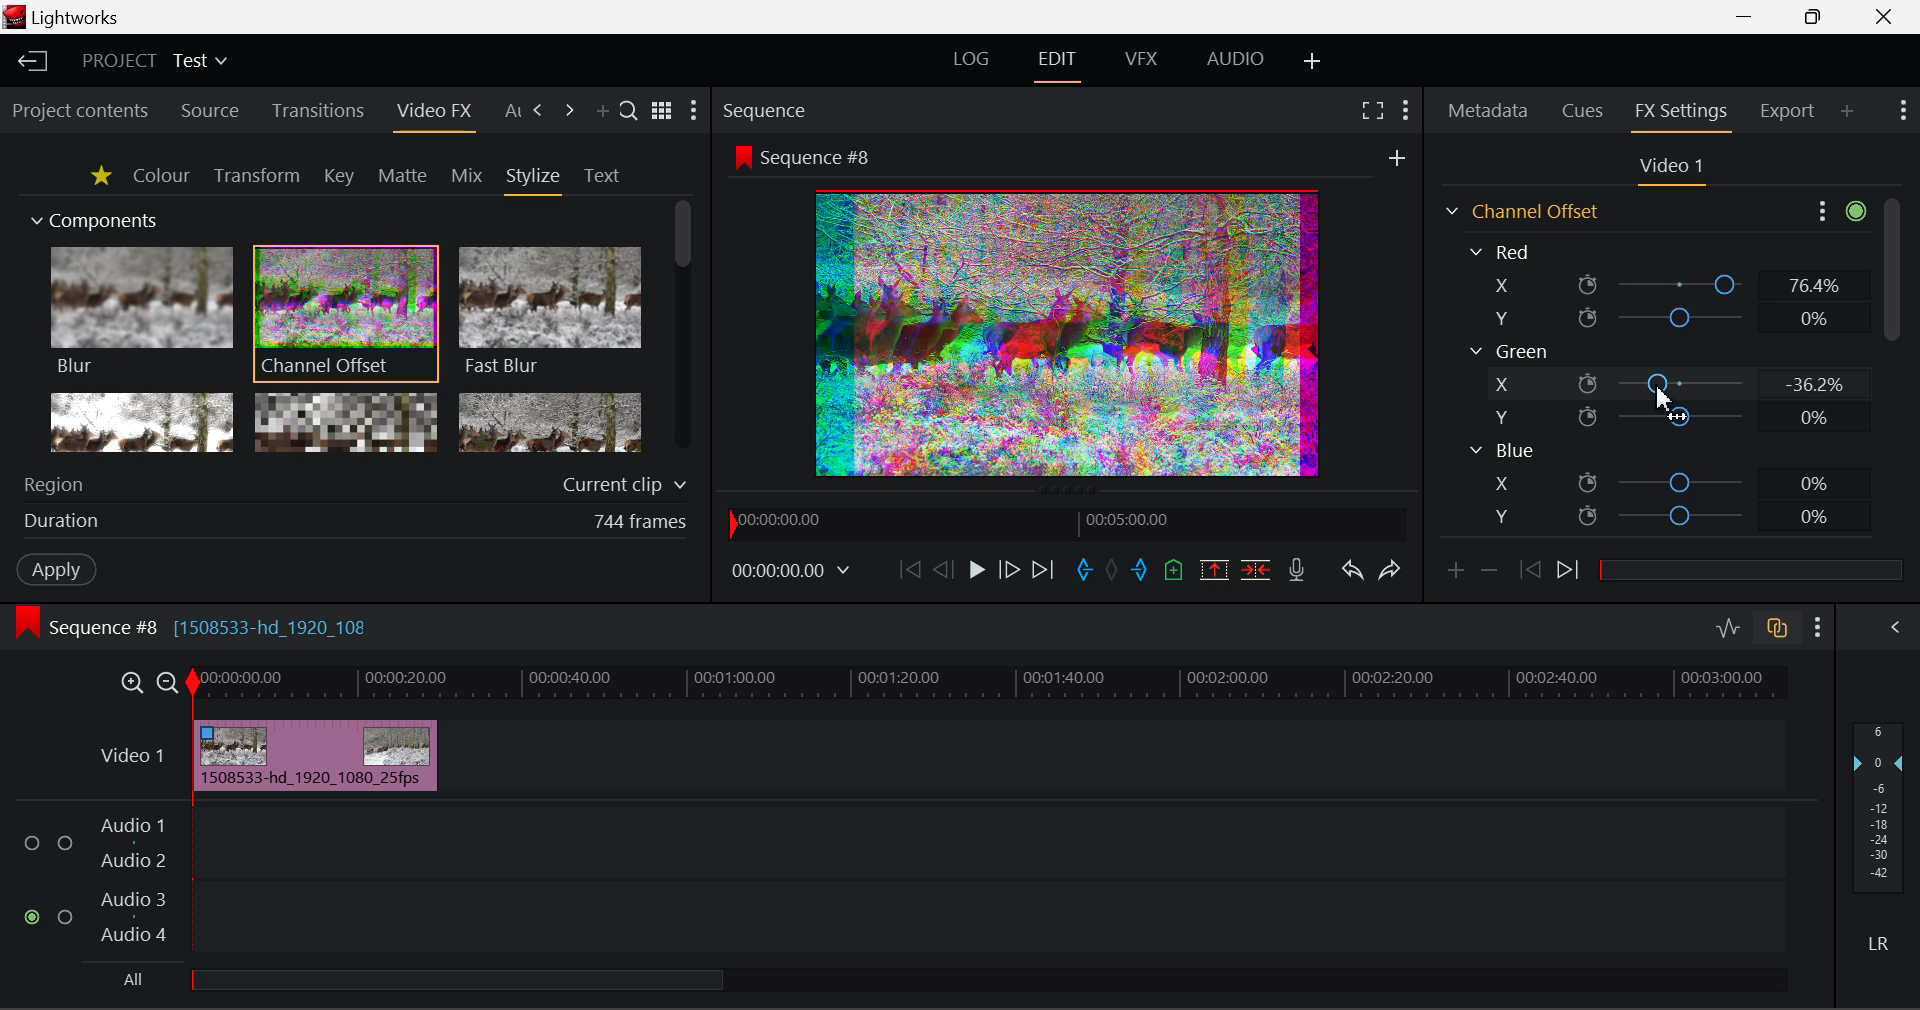  I want to click on Frame Time, so click(791, 573).